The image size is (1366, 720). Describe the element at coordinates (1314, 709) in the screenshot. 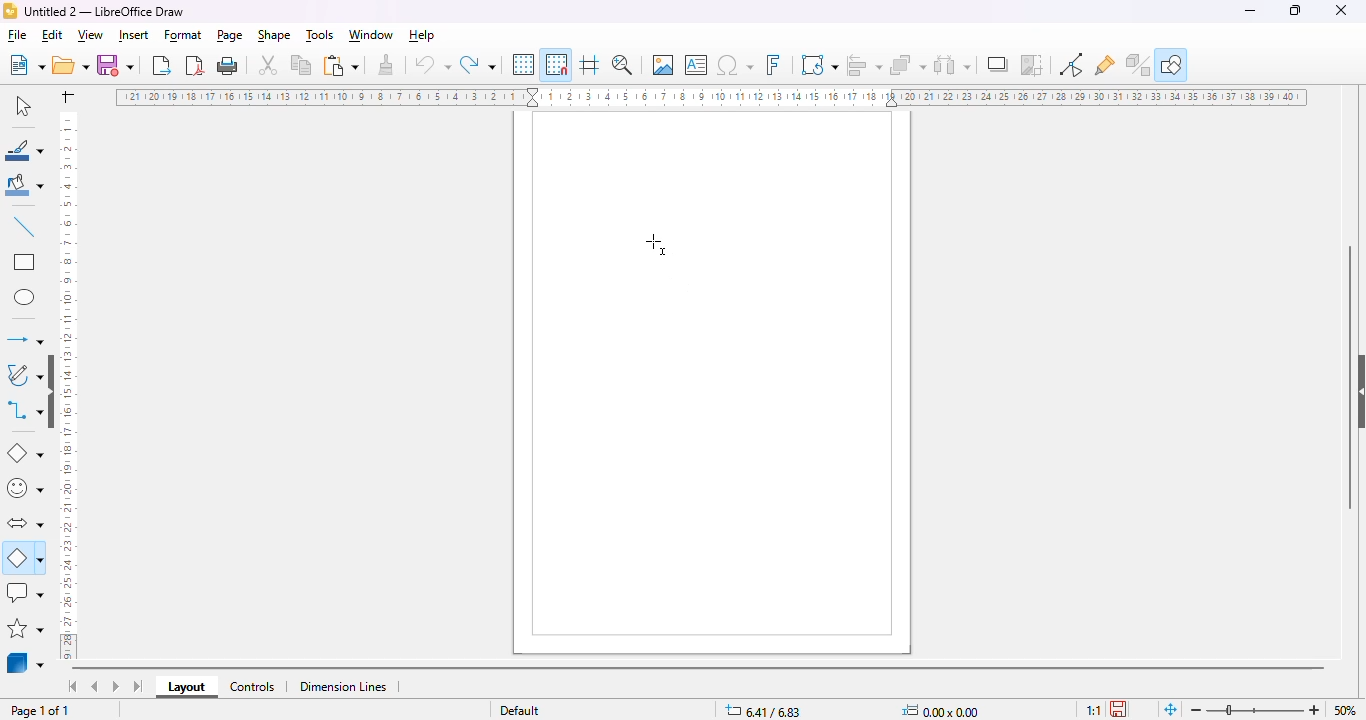

I see `zoom in` at that location.